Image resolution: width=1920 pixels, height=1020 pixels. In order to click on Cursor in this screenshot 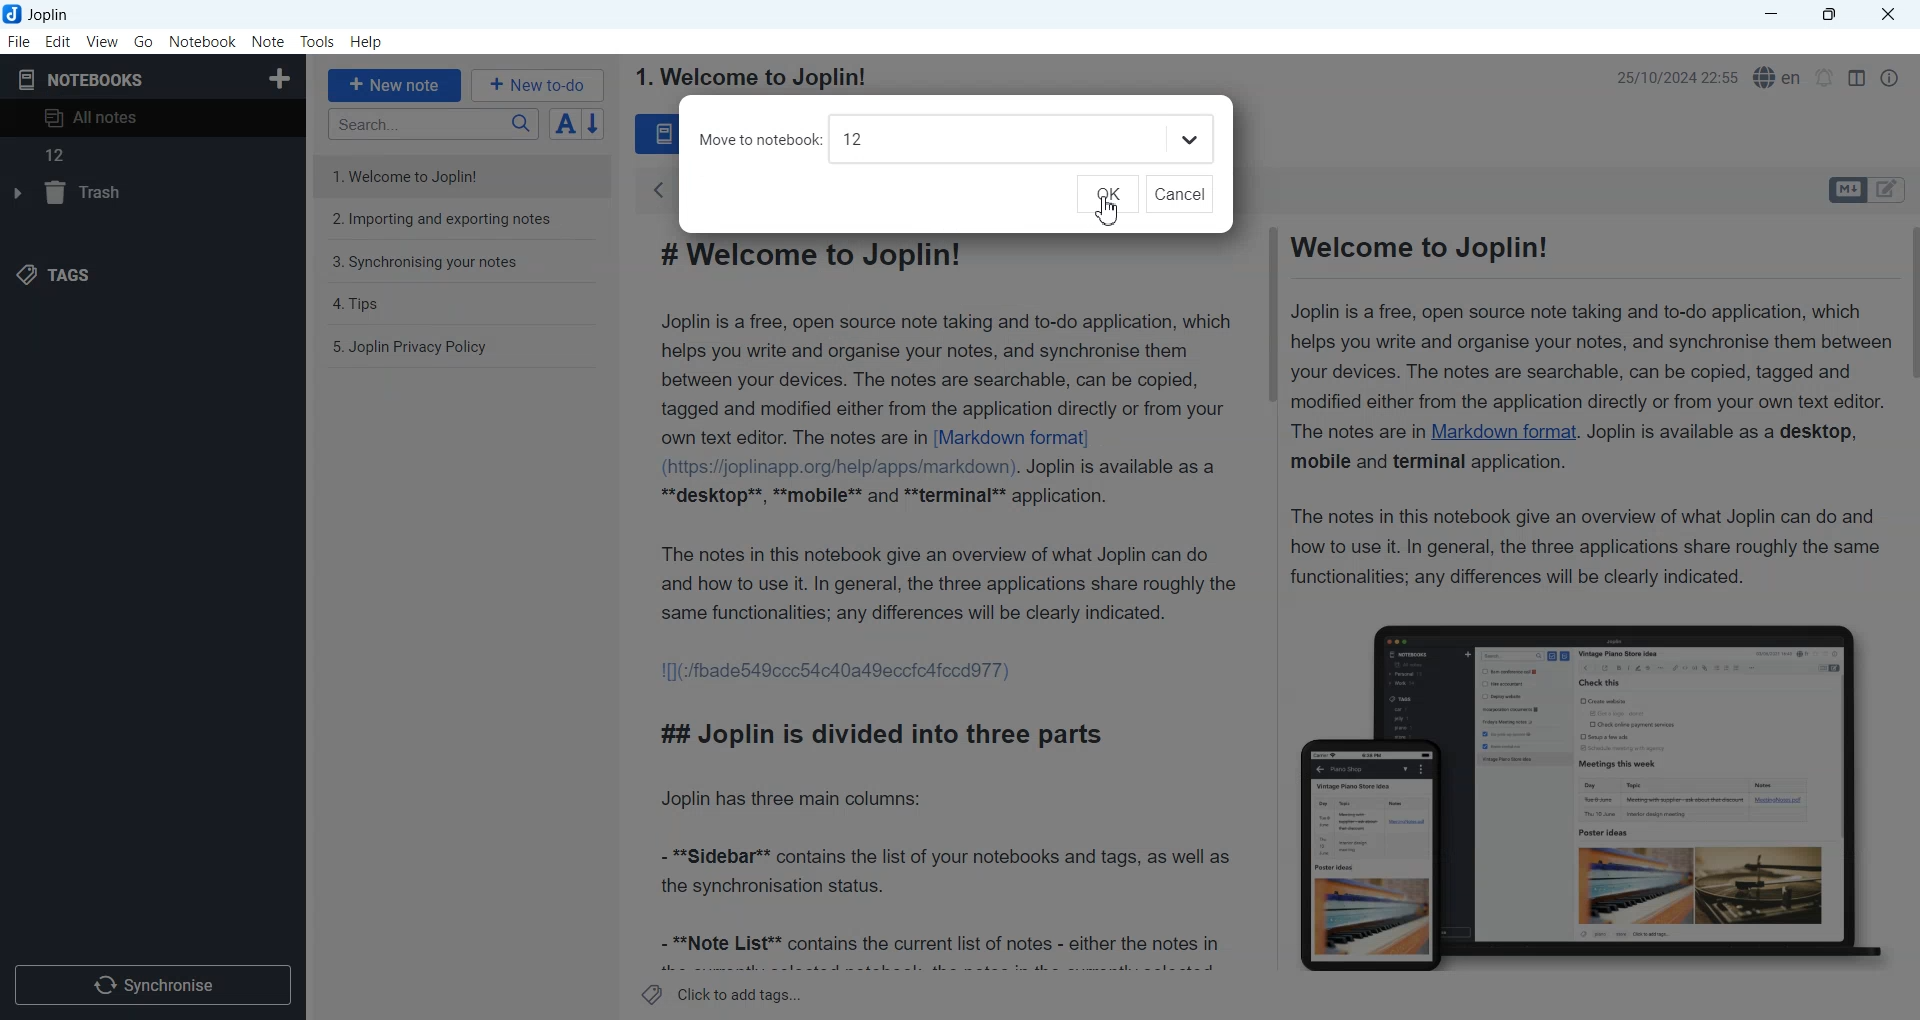, I will do `click(1107, 211)`.